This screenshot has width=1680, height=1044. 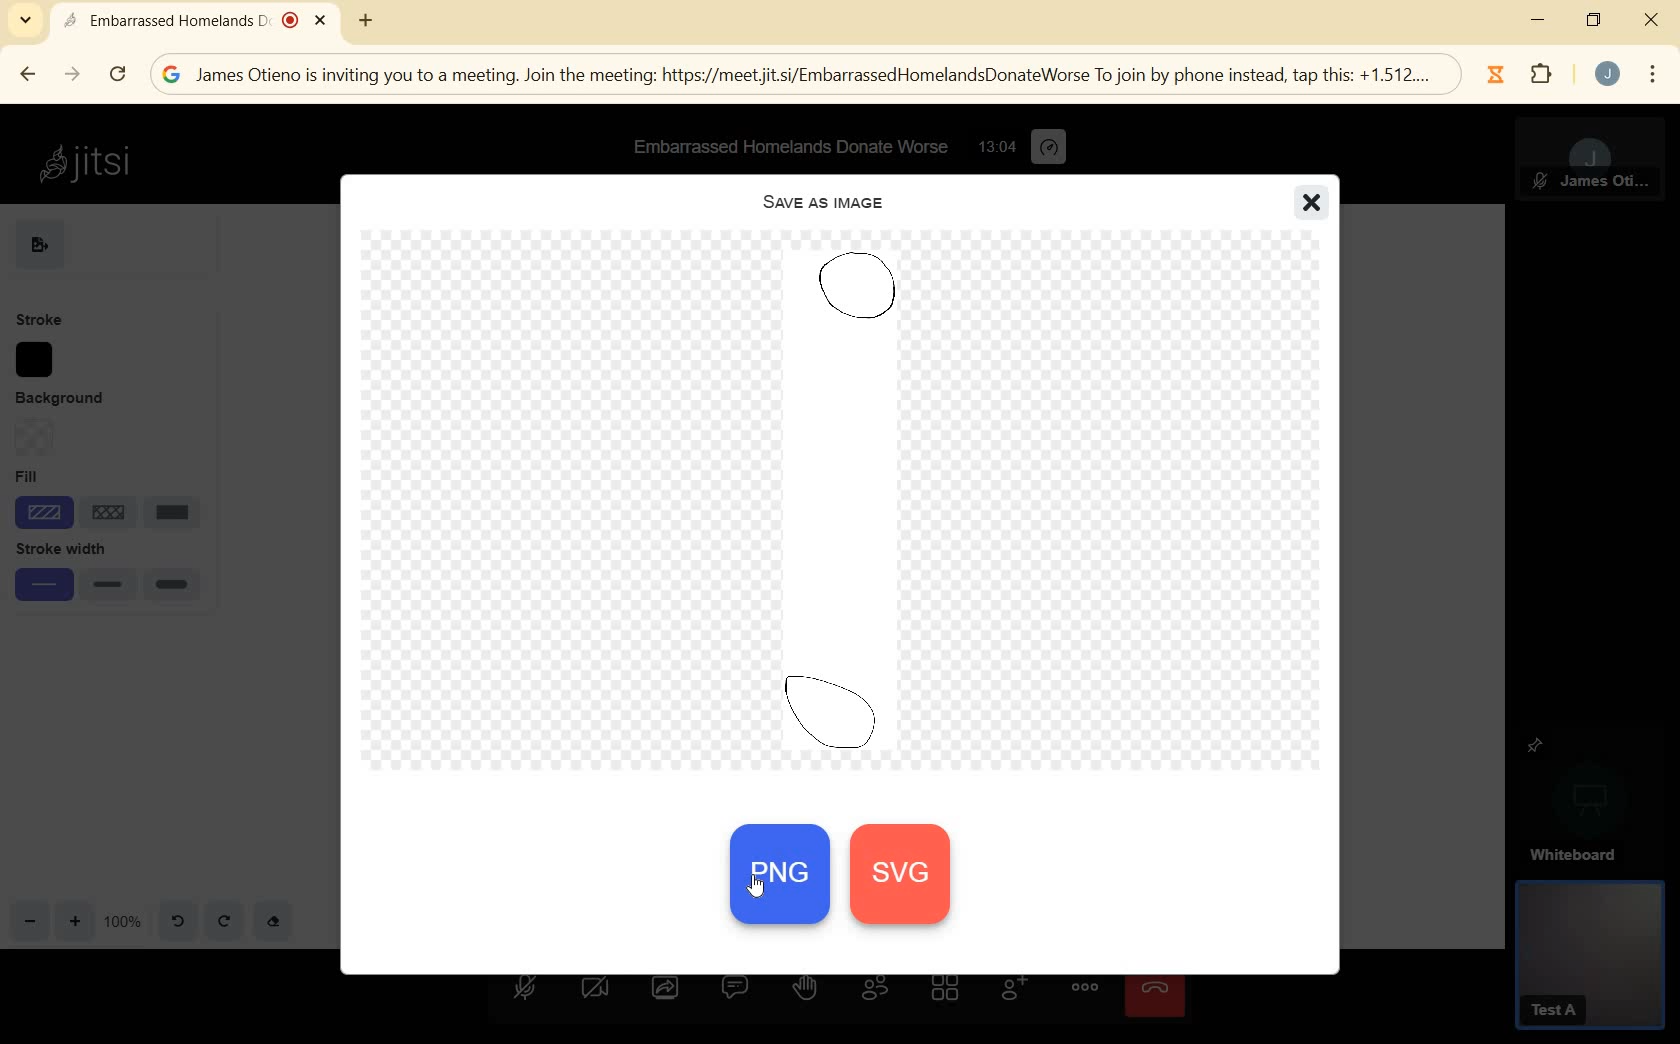 I want to click on close, so click(x=1650, y=21).